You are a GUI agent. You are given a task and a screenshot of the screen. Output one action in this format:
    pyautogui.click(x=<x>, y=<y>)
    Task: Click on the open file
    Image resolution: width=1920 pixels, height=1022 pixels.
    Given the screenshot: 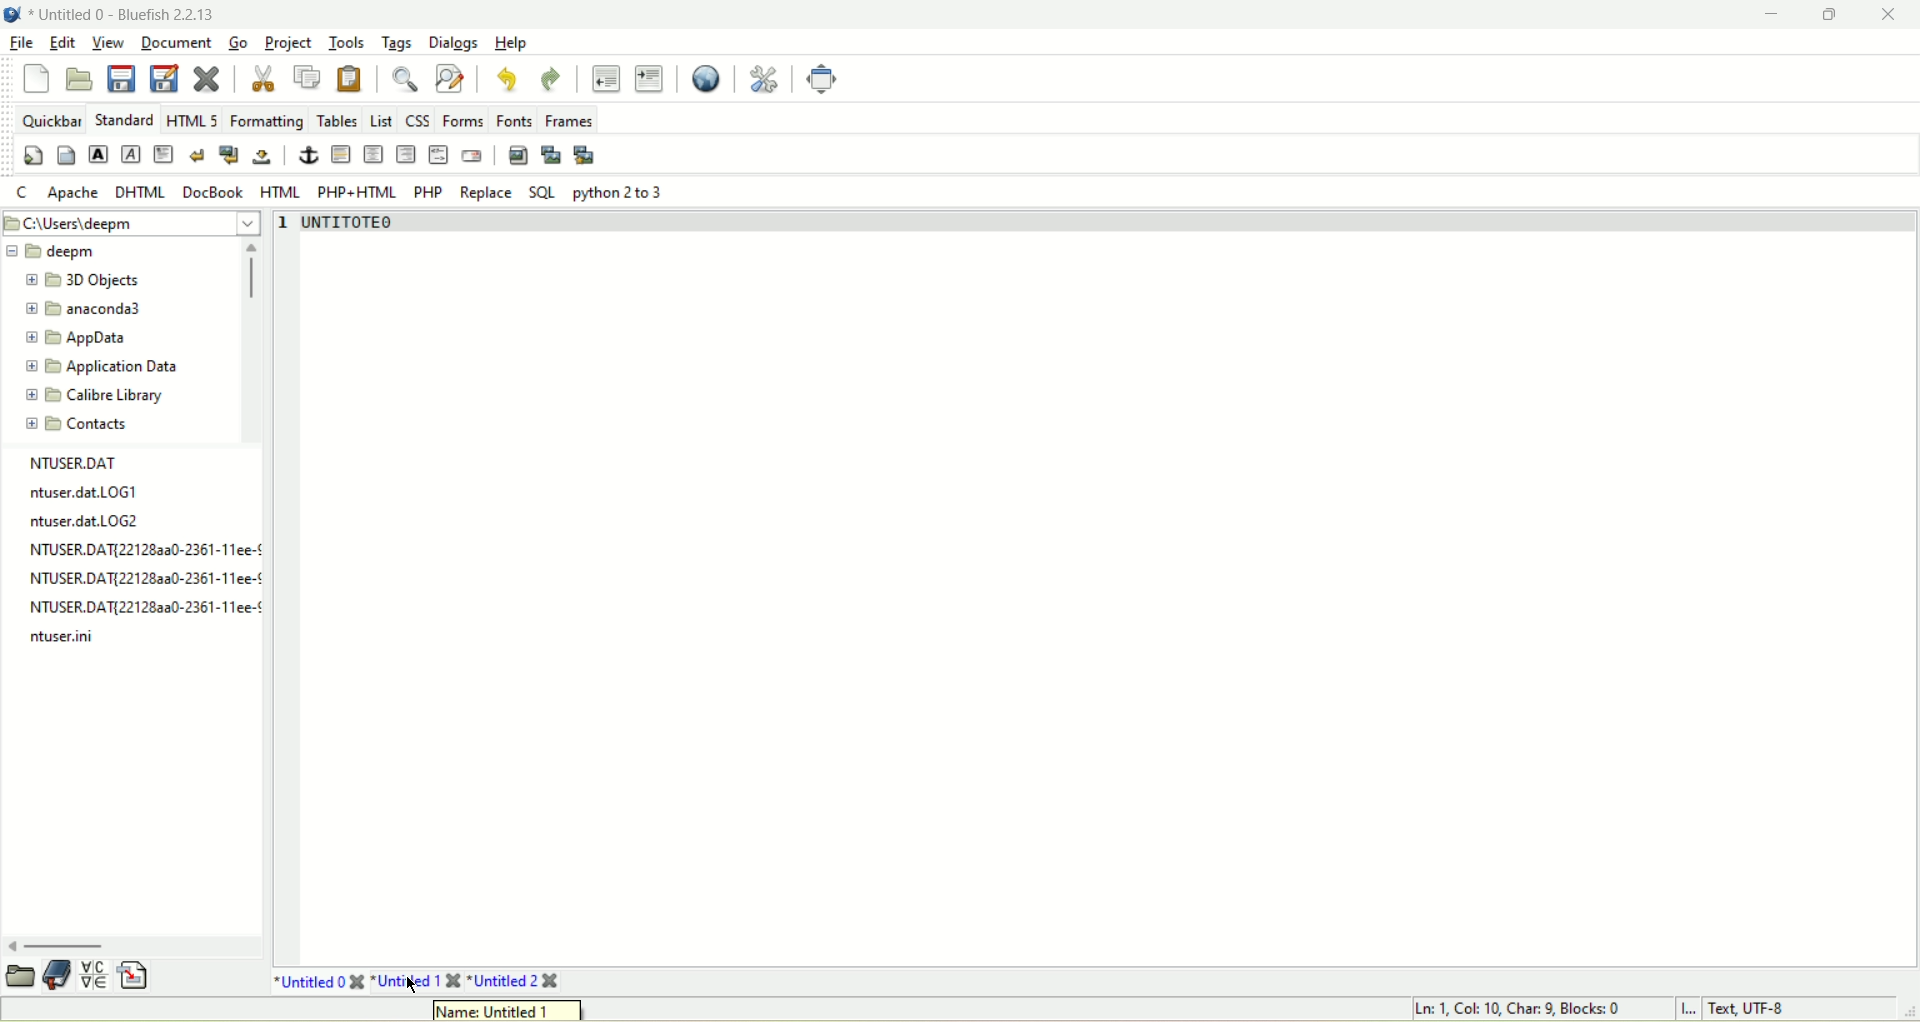 What is the action you would take?
    pyautogui.click(x=78, y=78)
    